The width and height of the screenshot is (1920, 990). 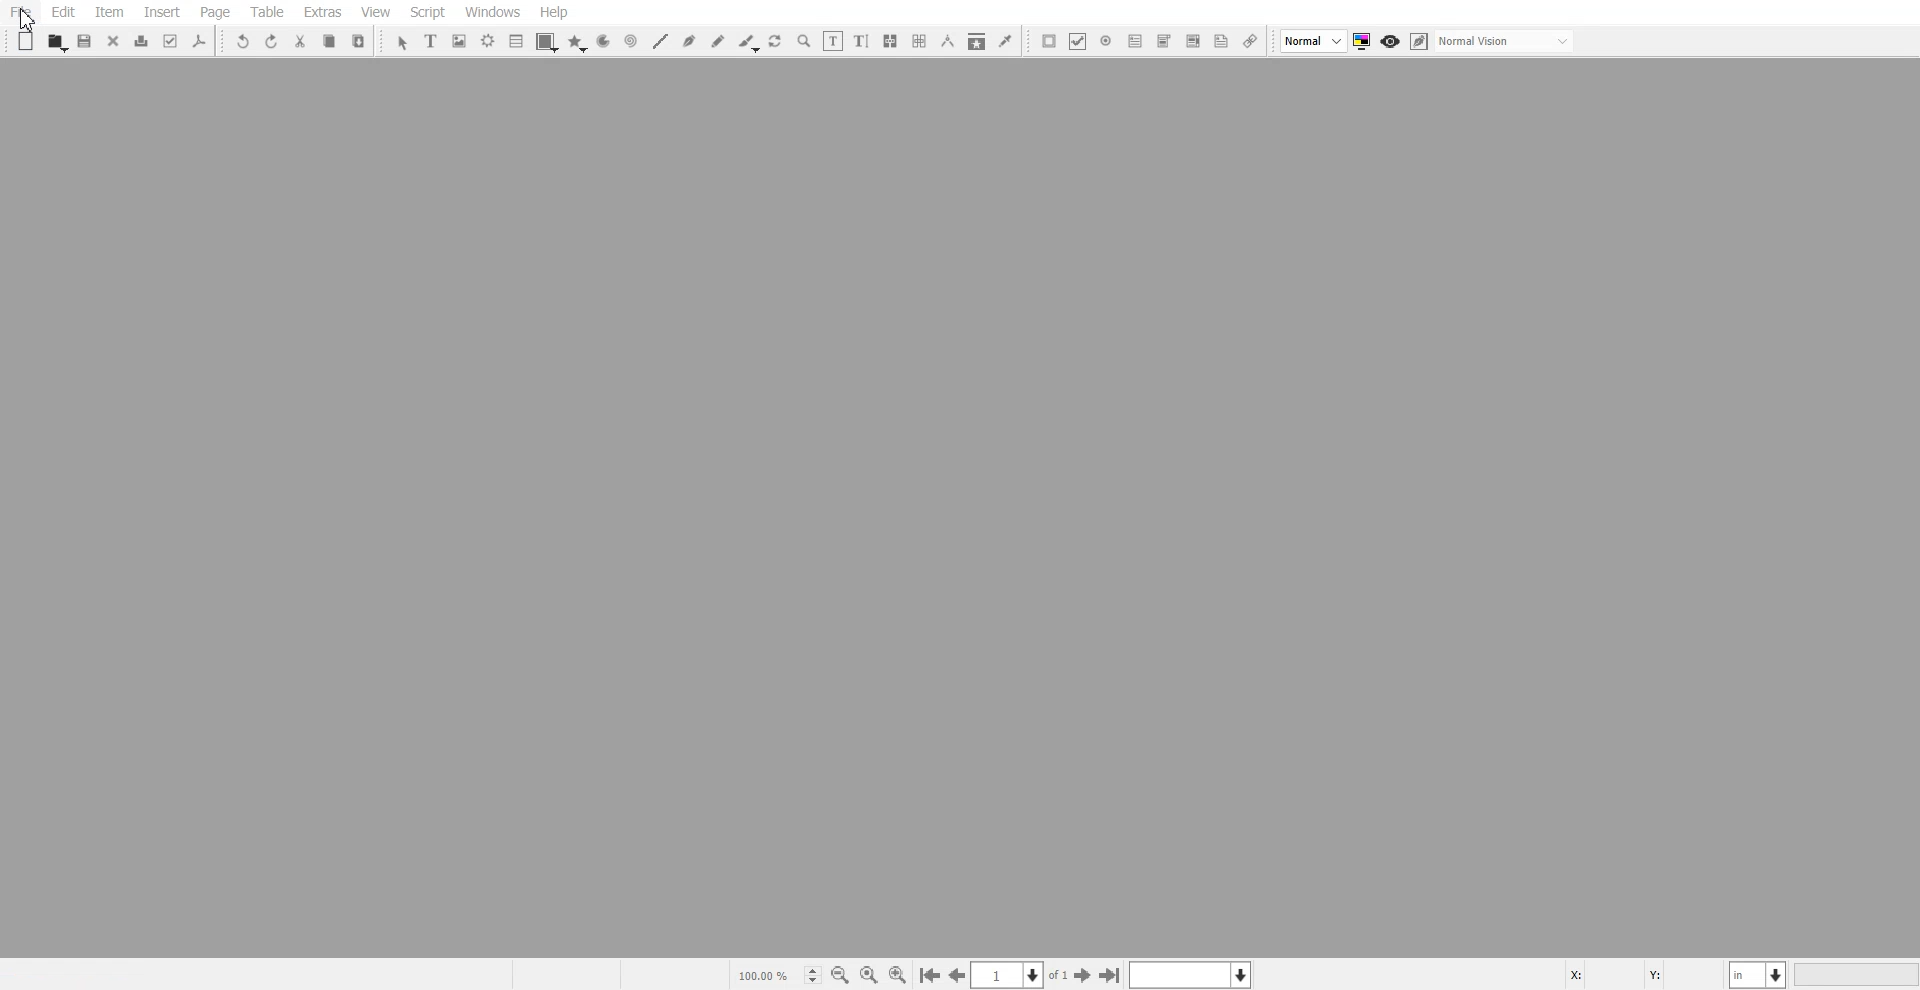 What do you see at coordinates (375, 12) in the screenshot?
I see `View` at bounding box center [375, 12].